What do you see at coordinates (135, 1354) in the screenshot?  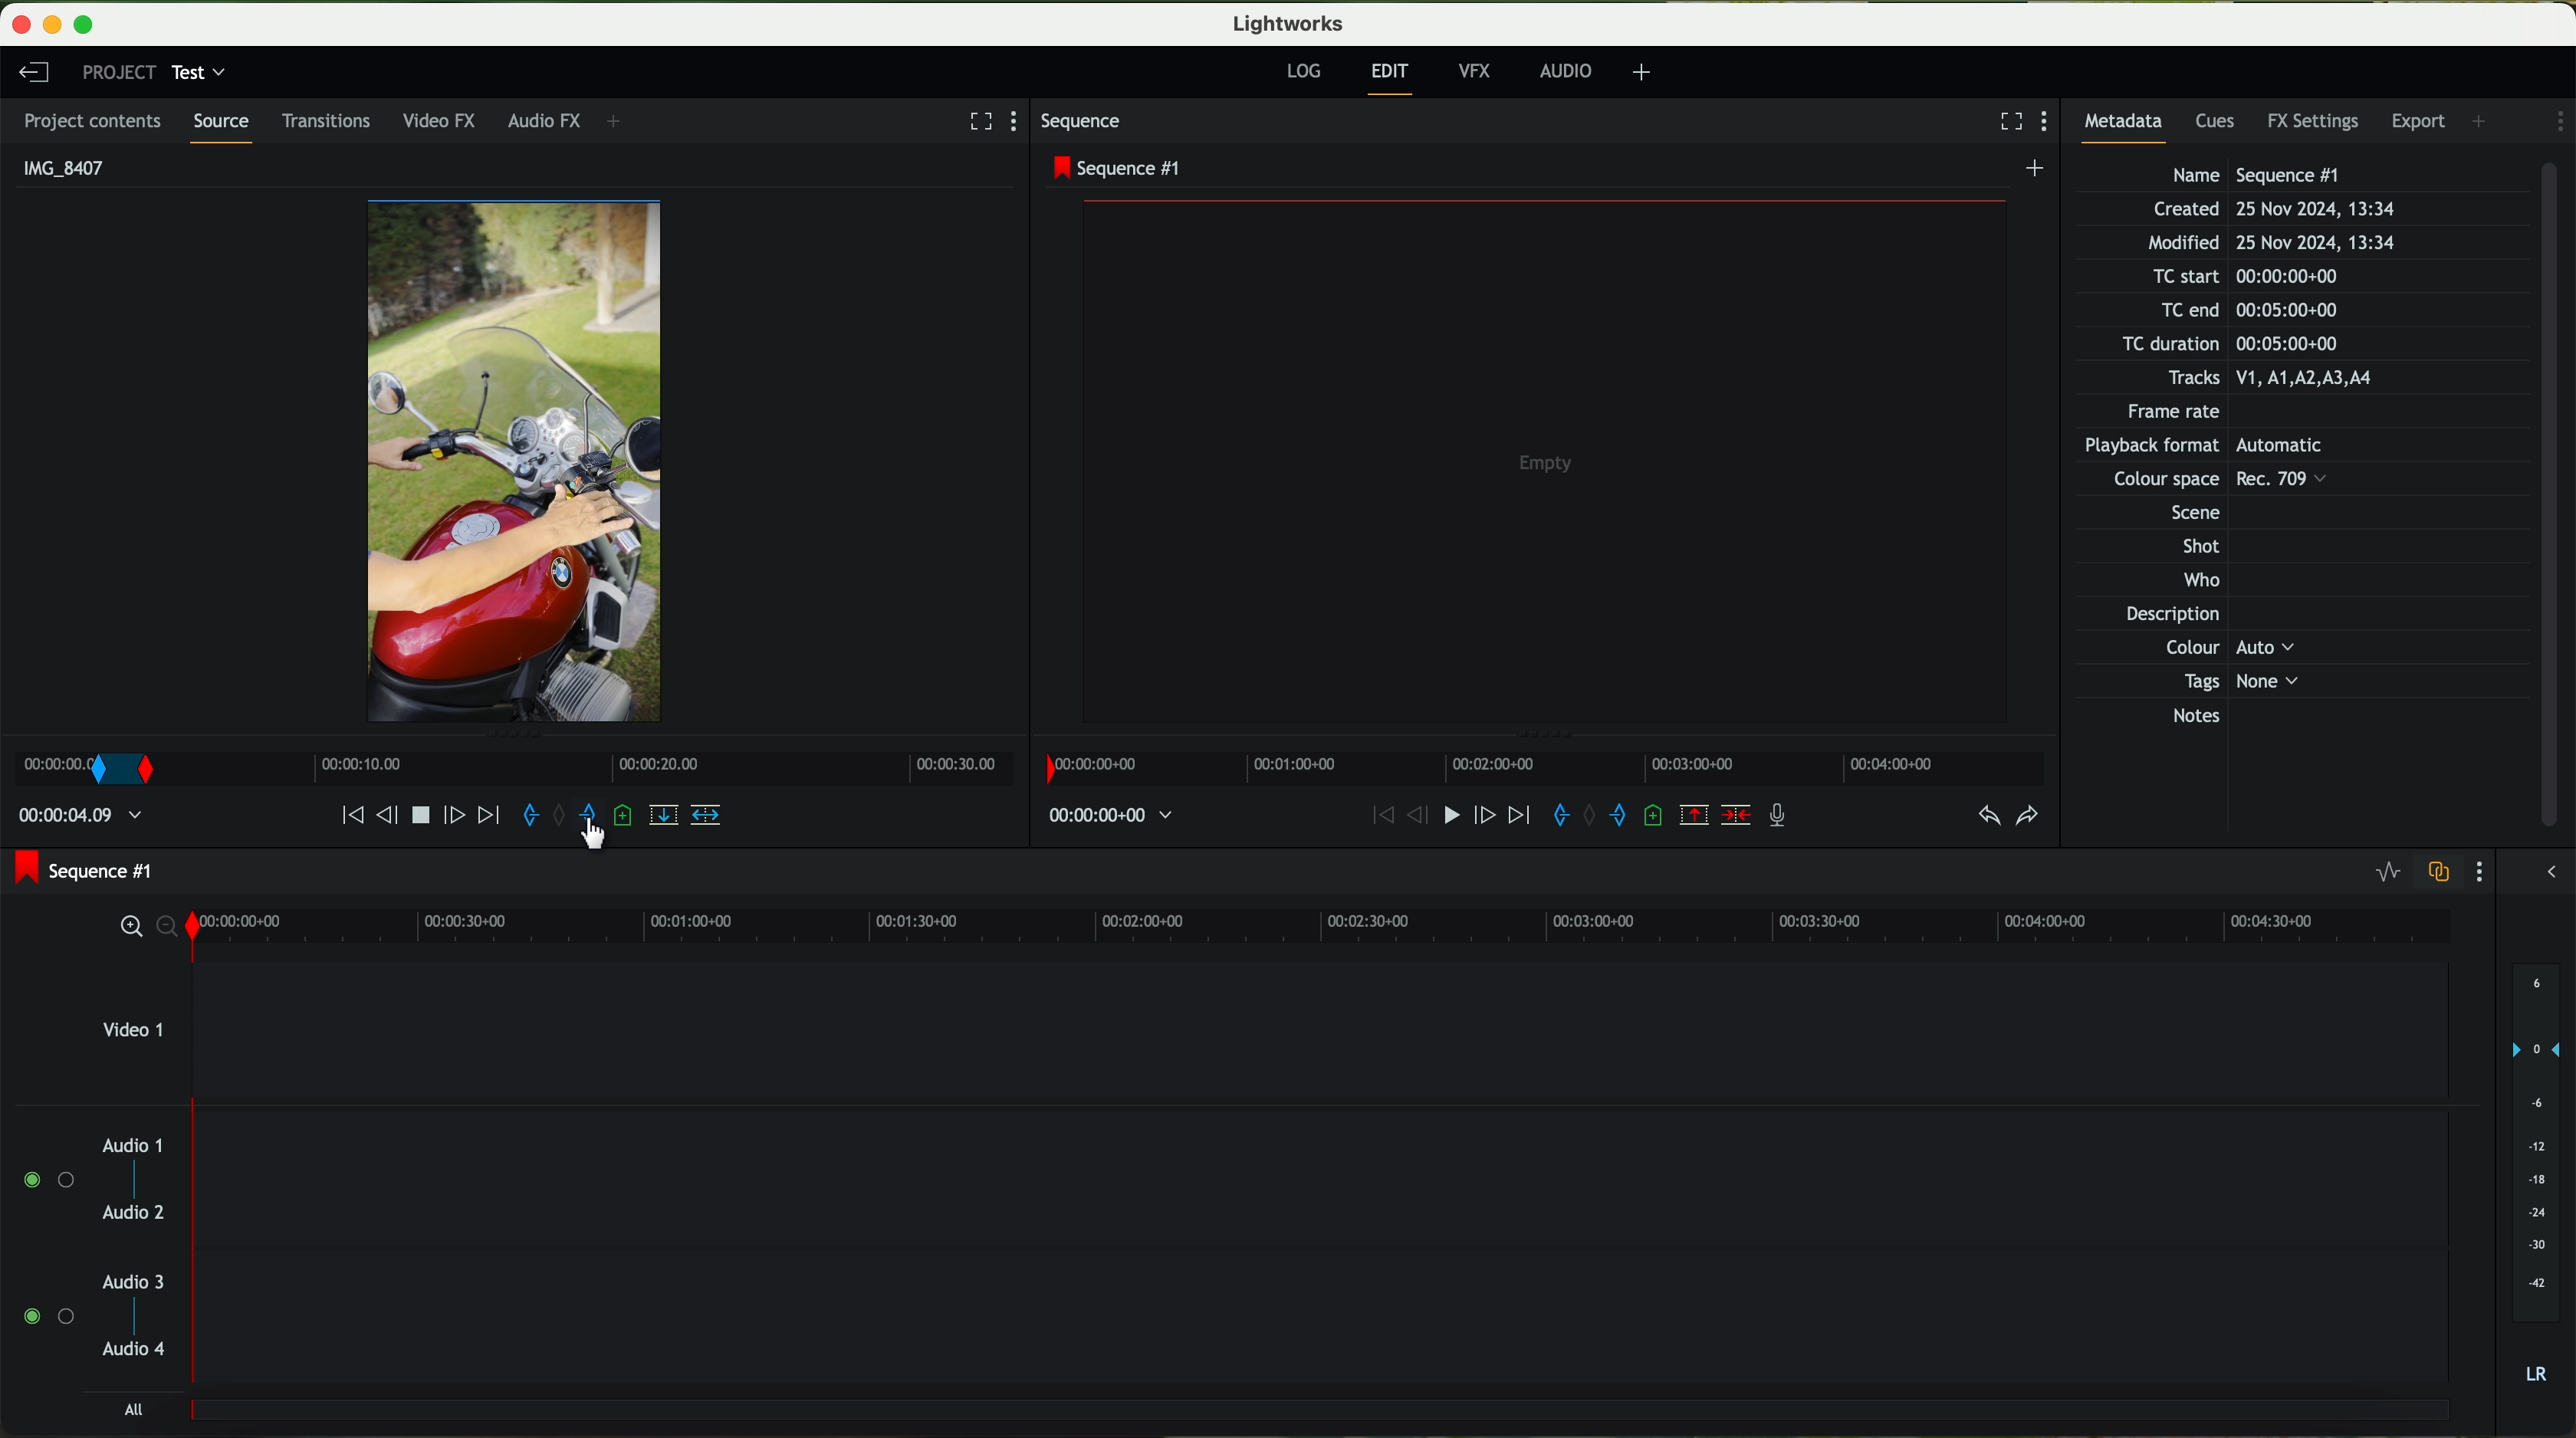 I see `audio 4` at bounding box center [135, 1354].